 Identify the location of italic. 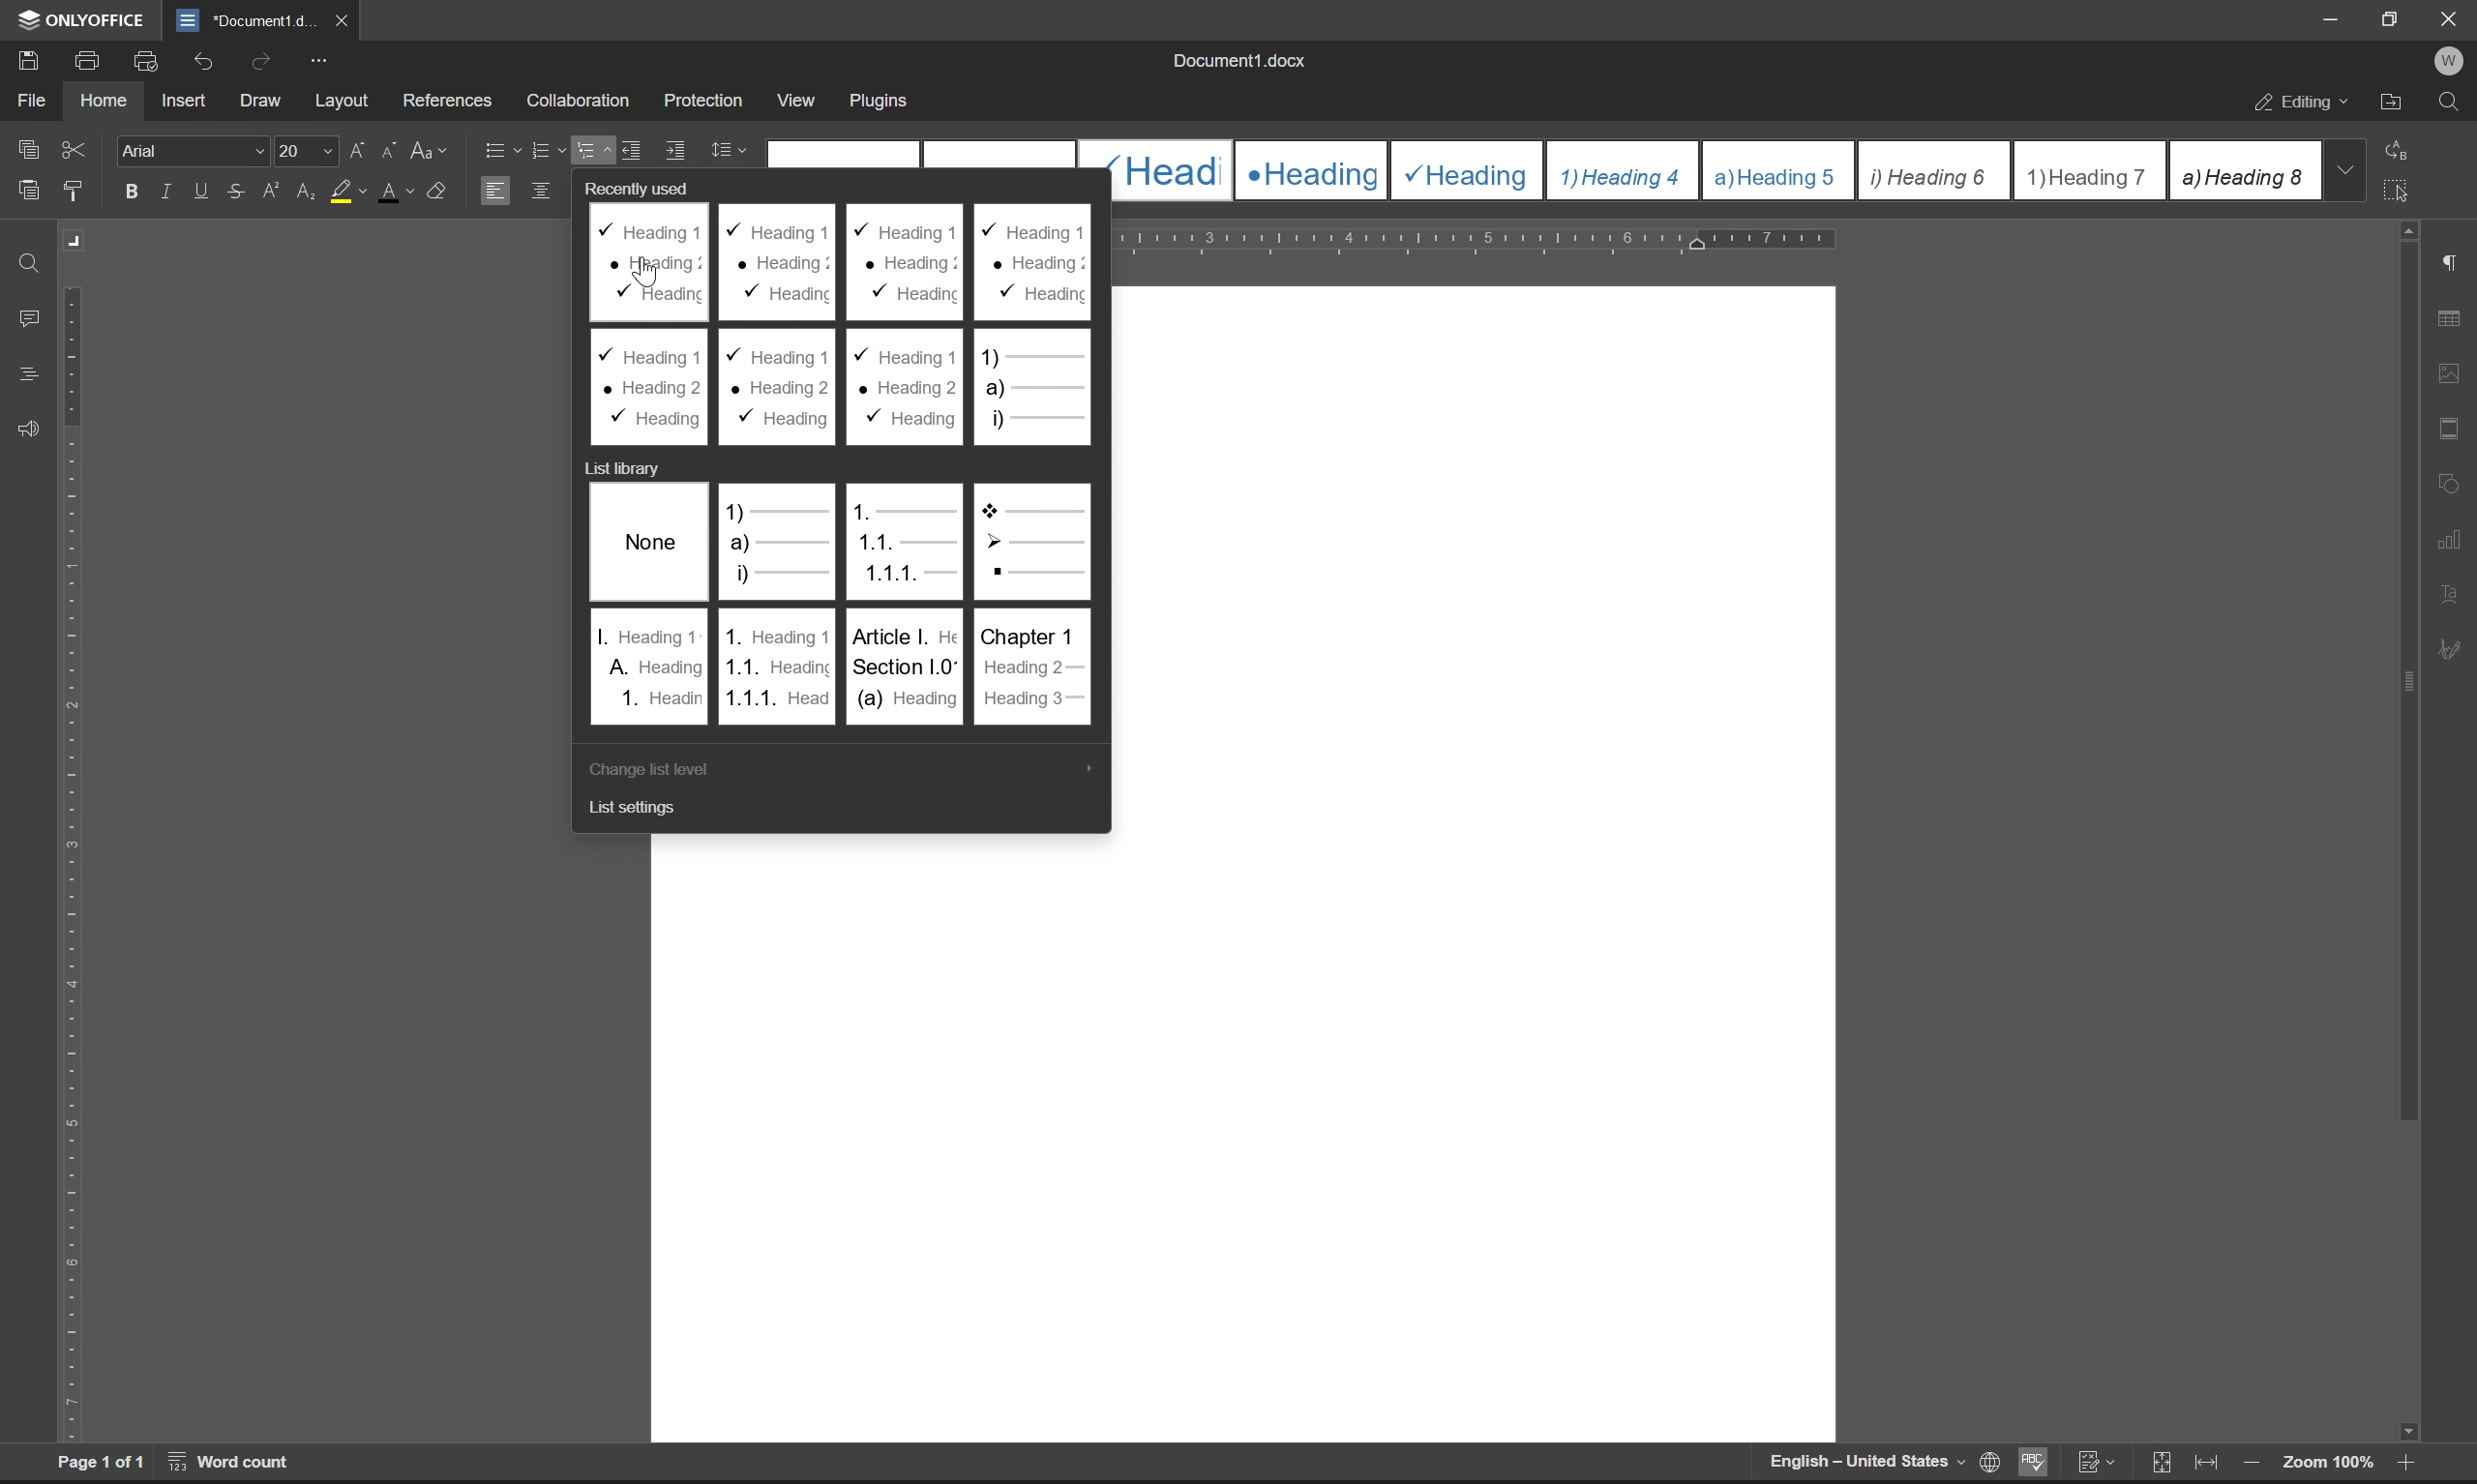
(169, 190).